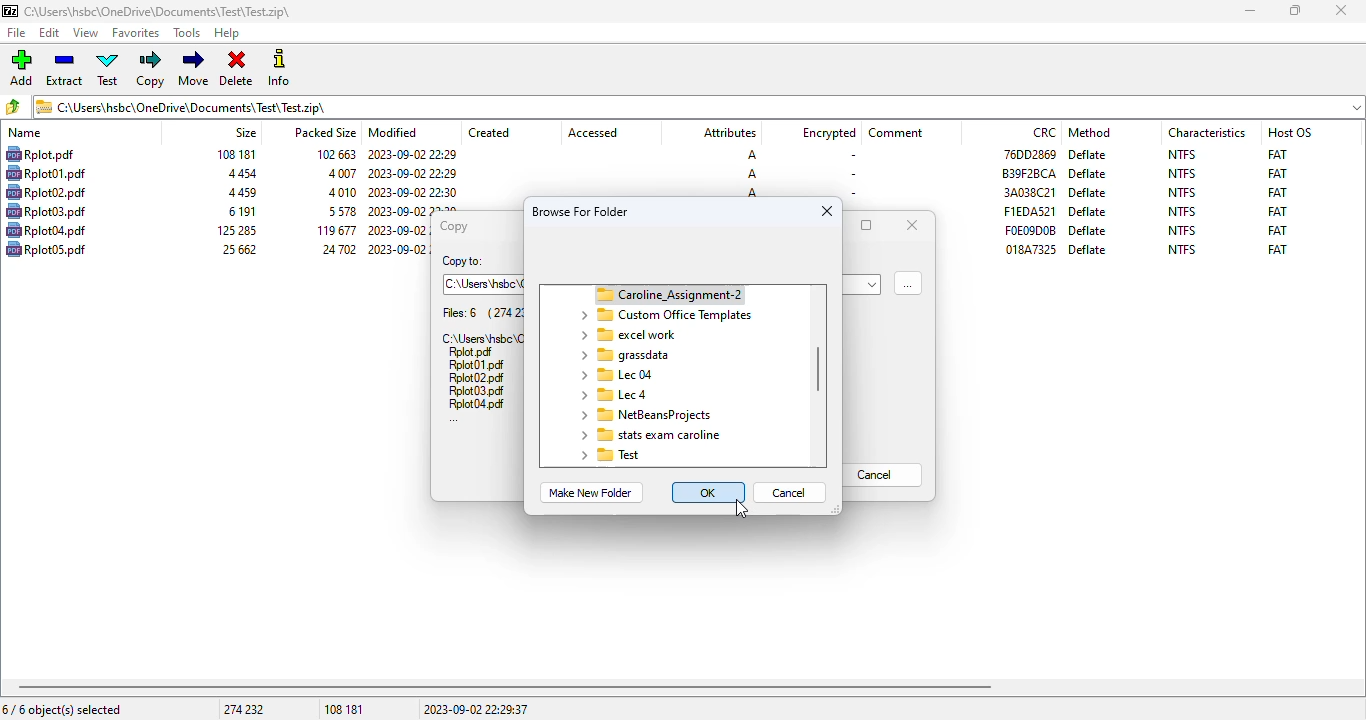 Image resolution: width=1366 pixels, height=720 pixels. Describe the element at coordinates (188, 34) in the screenshot. I see `tools` at that location.